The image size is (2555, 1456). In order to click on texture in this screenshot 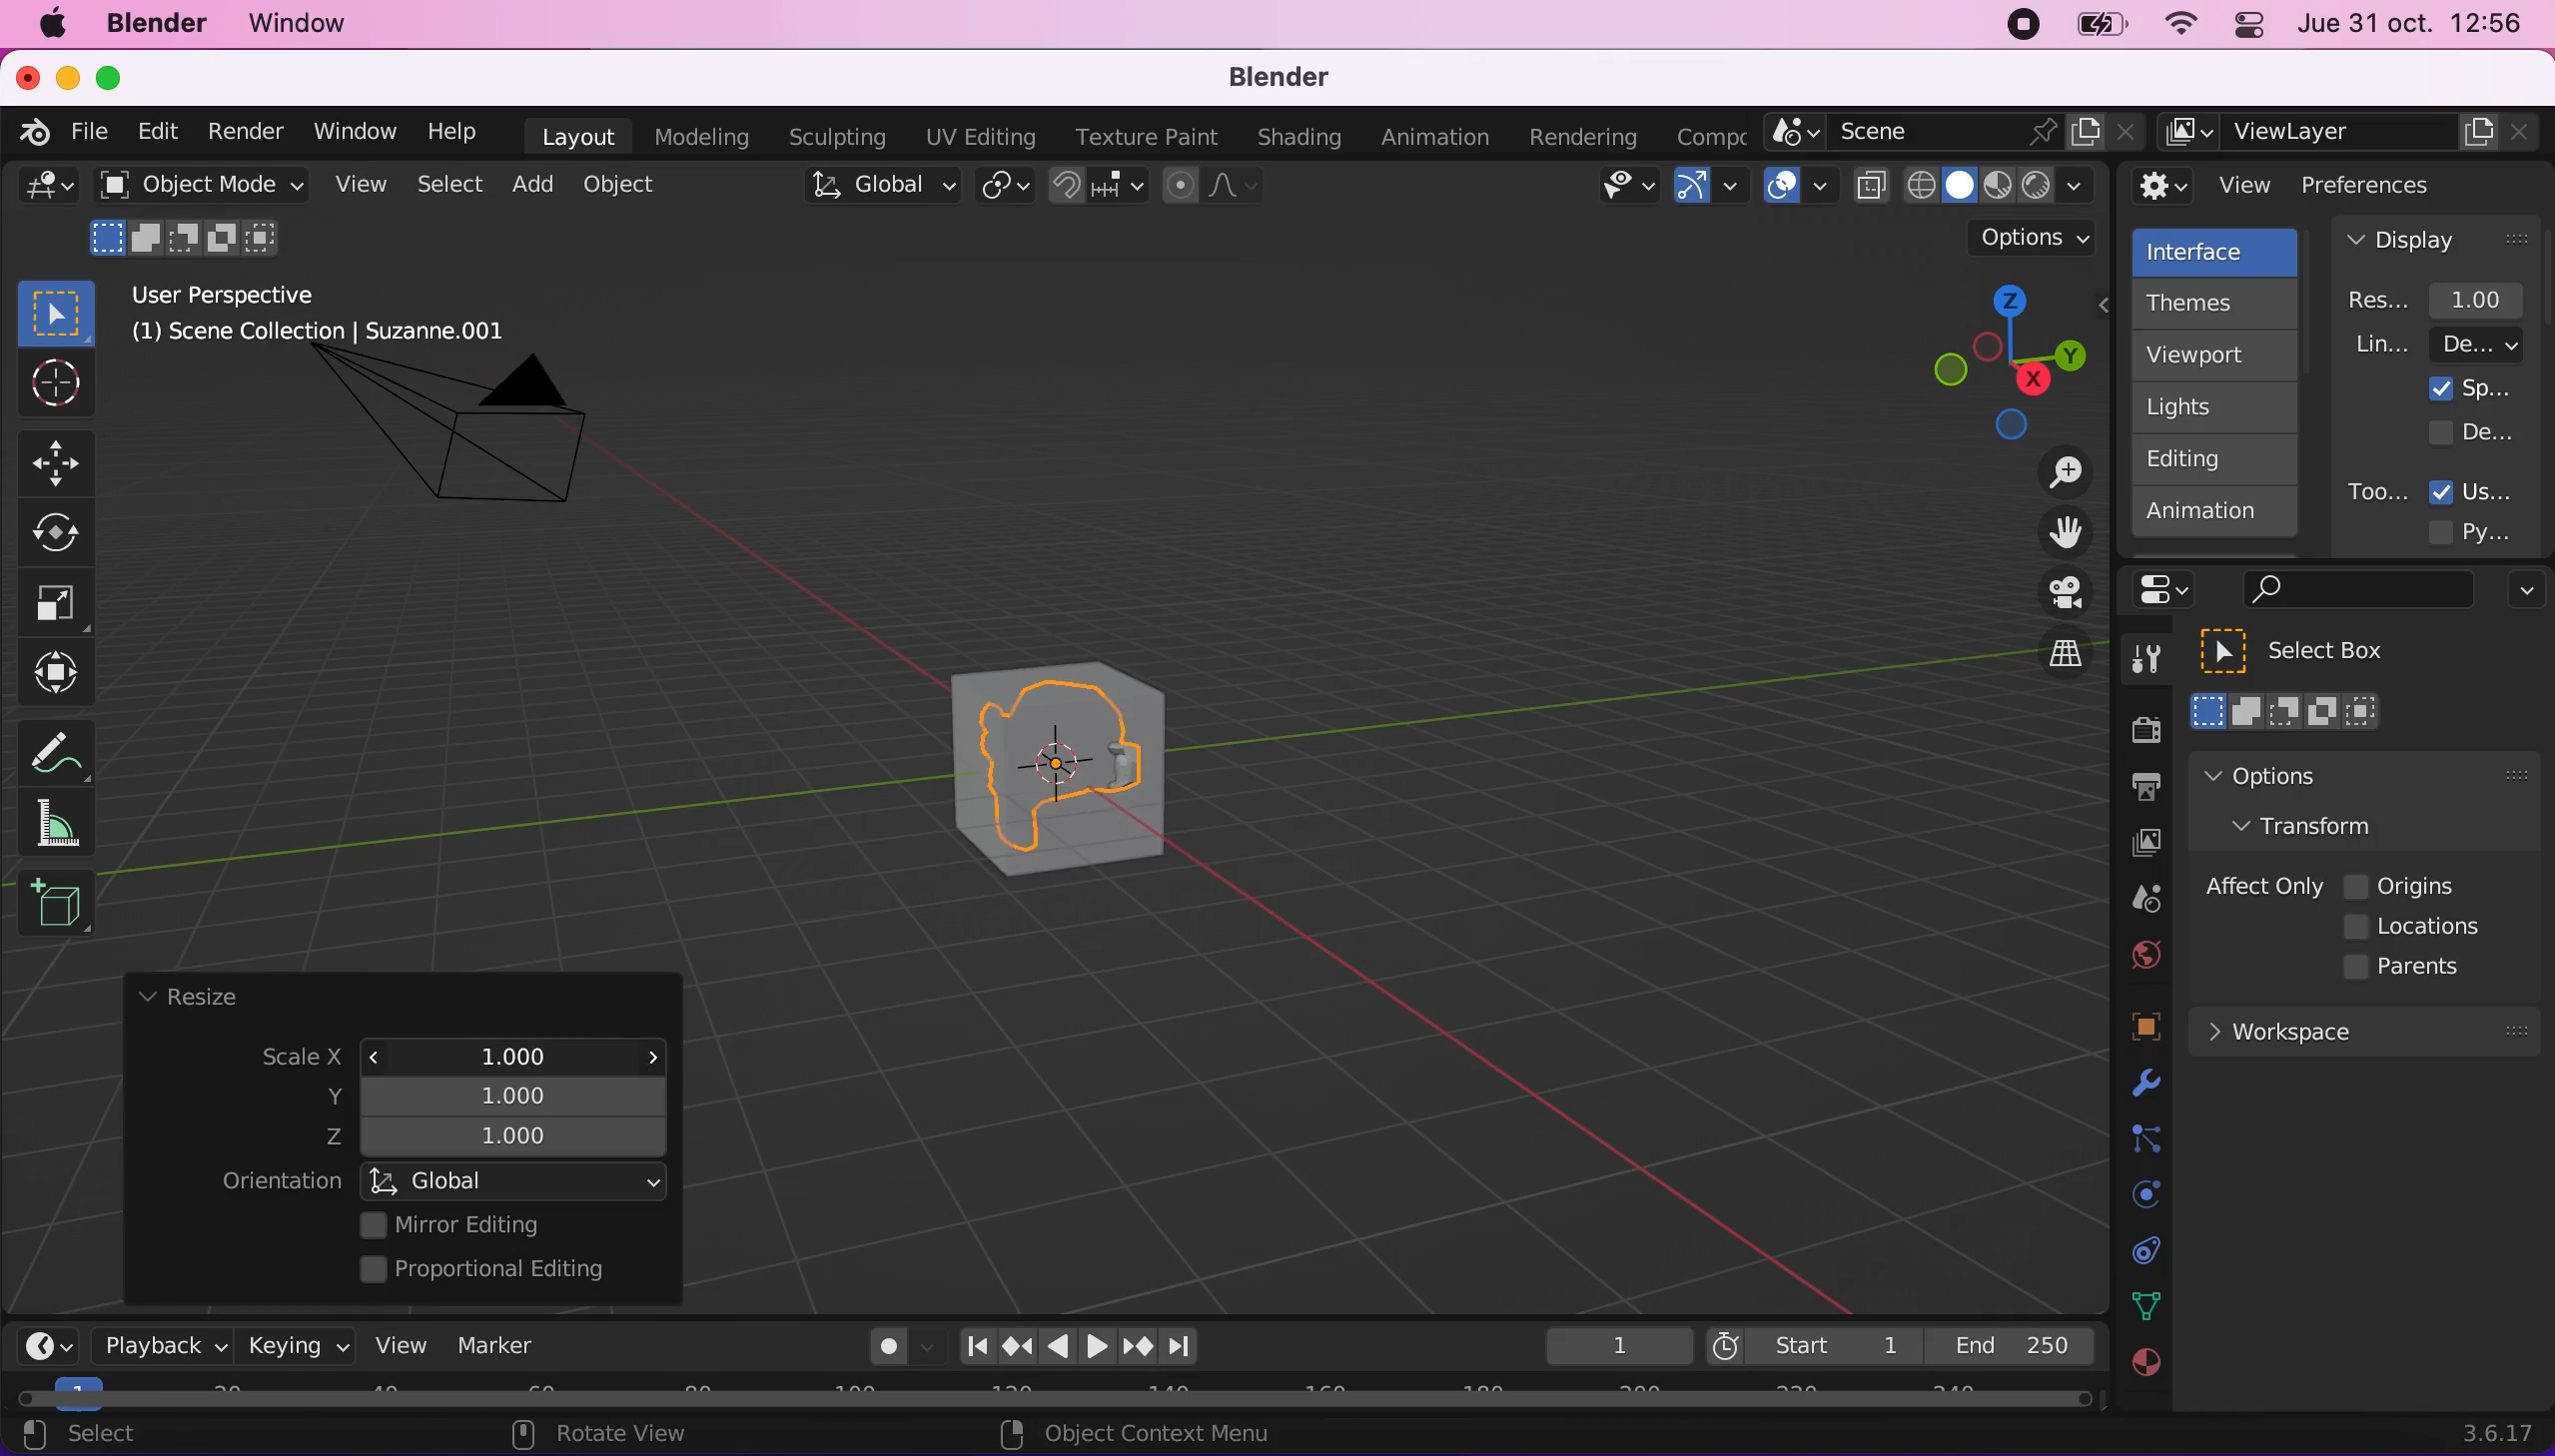, I will do `click(2143, 1373)`.